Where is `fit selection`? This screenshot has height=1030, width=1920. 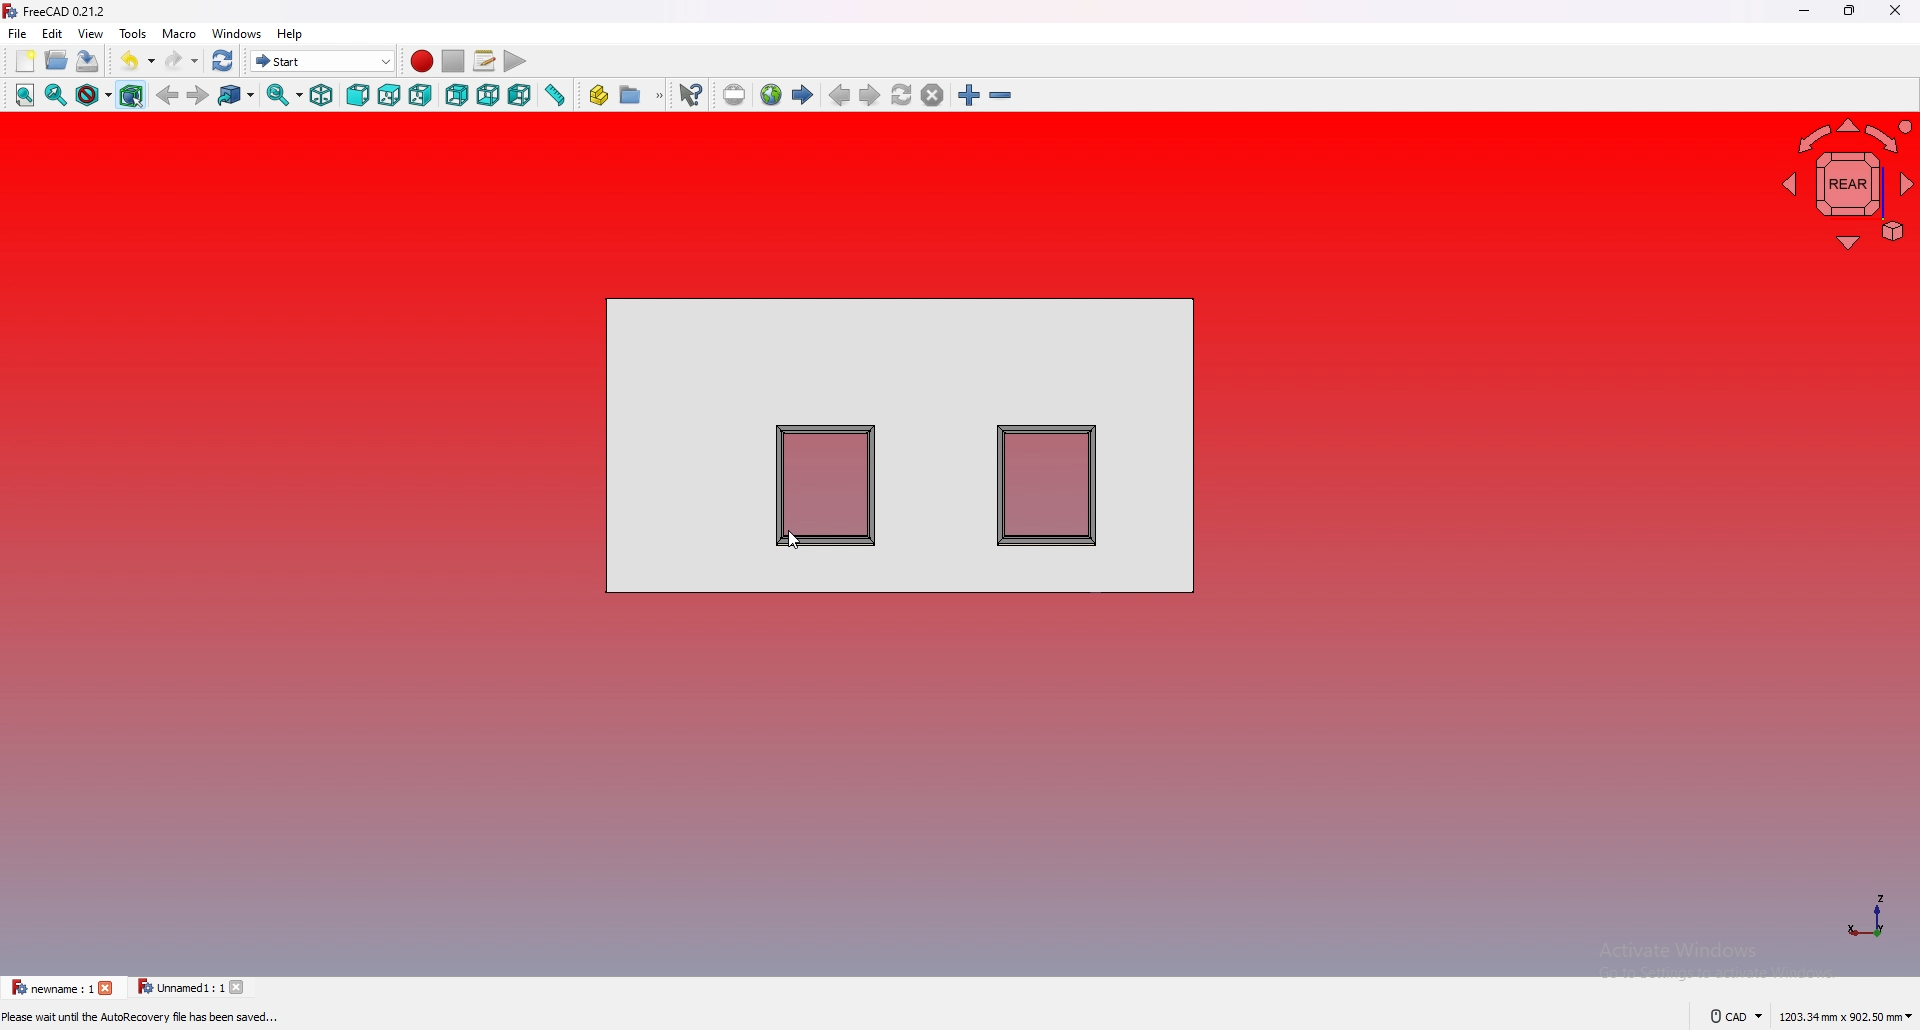 fit selection is located at coordinates (56, 94).